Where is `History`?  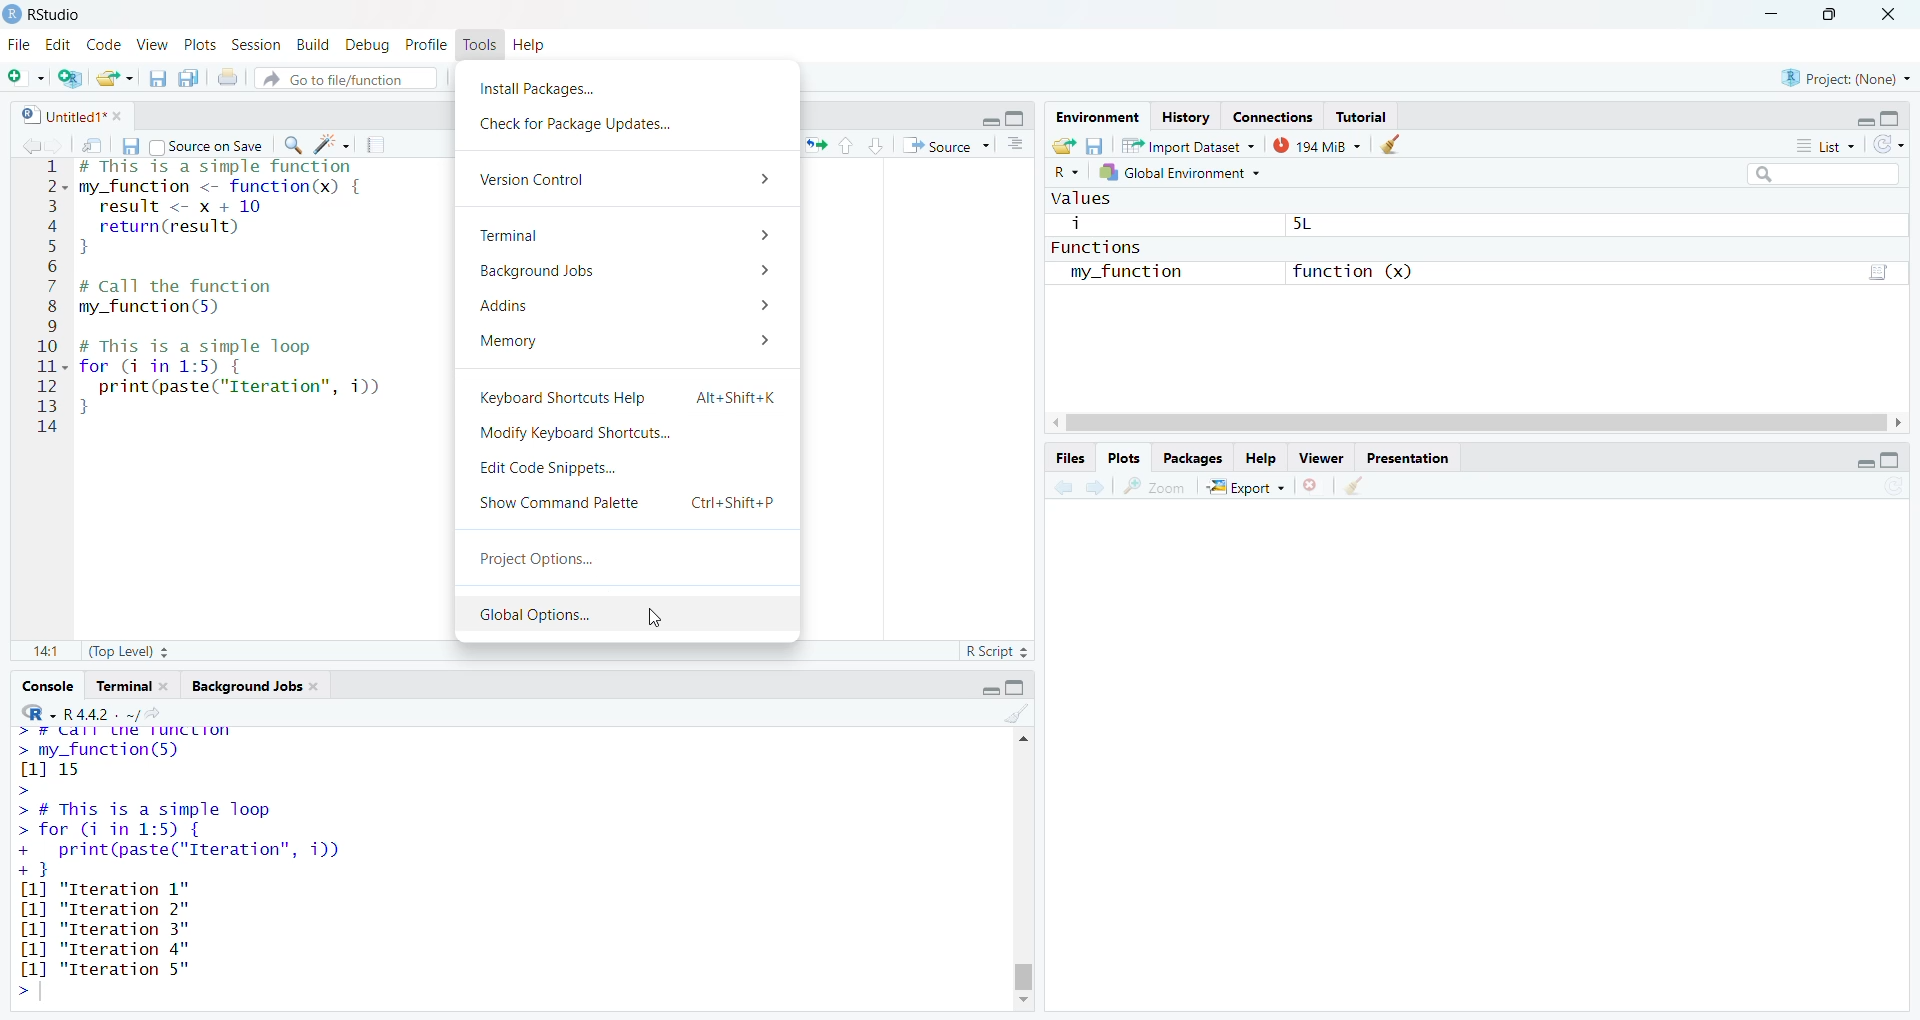 History is located at coordinates (1186, 115).